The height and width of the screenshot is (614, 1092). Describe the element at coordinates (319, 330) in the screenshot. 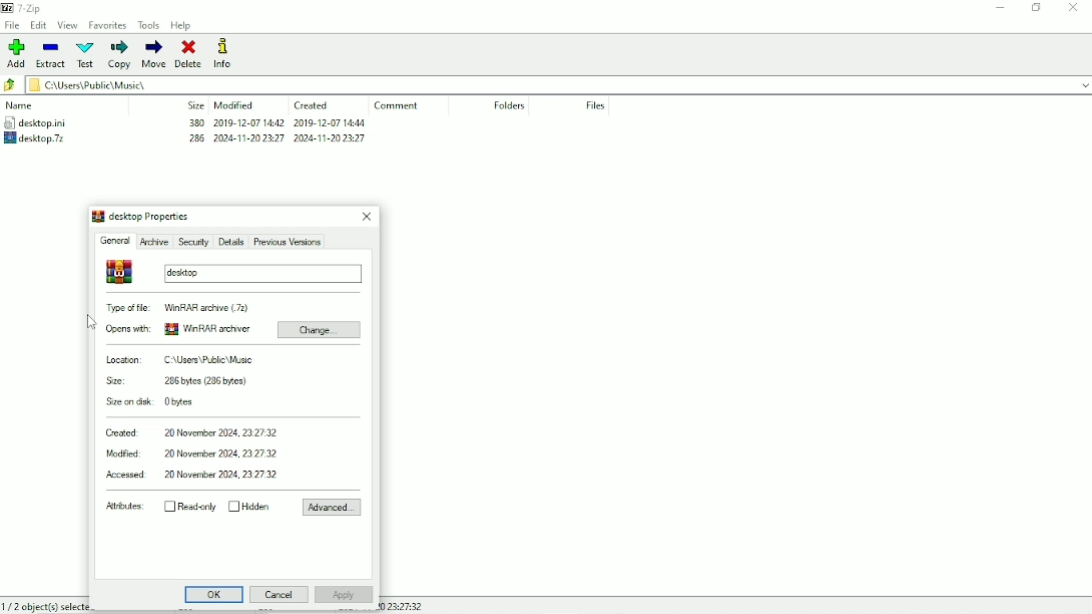

I see `Change` at that location.